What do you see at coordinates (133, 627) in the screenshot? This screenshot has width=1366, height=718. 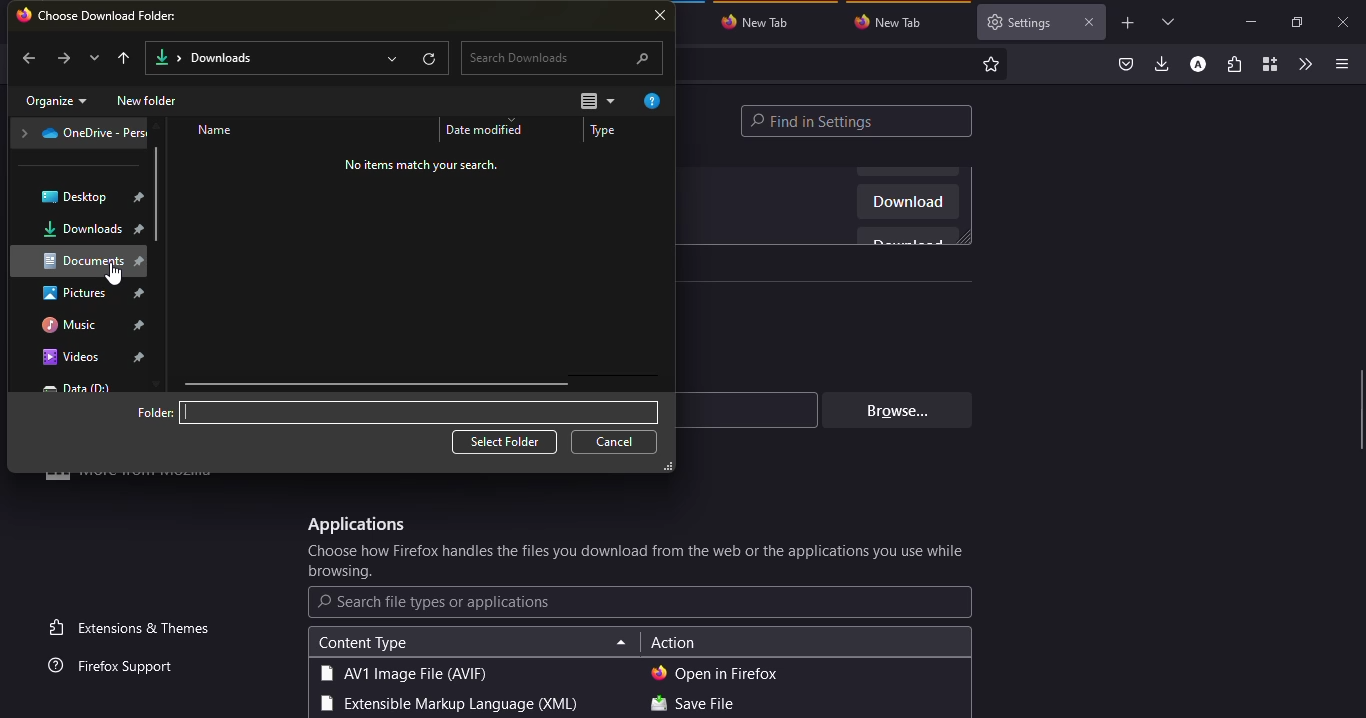 I see `themes` at bounding box center [133, 627].